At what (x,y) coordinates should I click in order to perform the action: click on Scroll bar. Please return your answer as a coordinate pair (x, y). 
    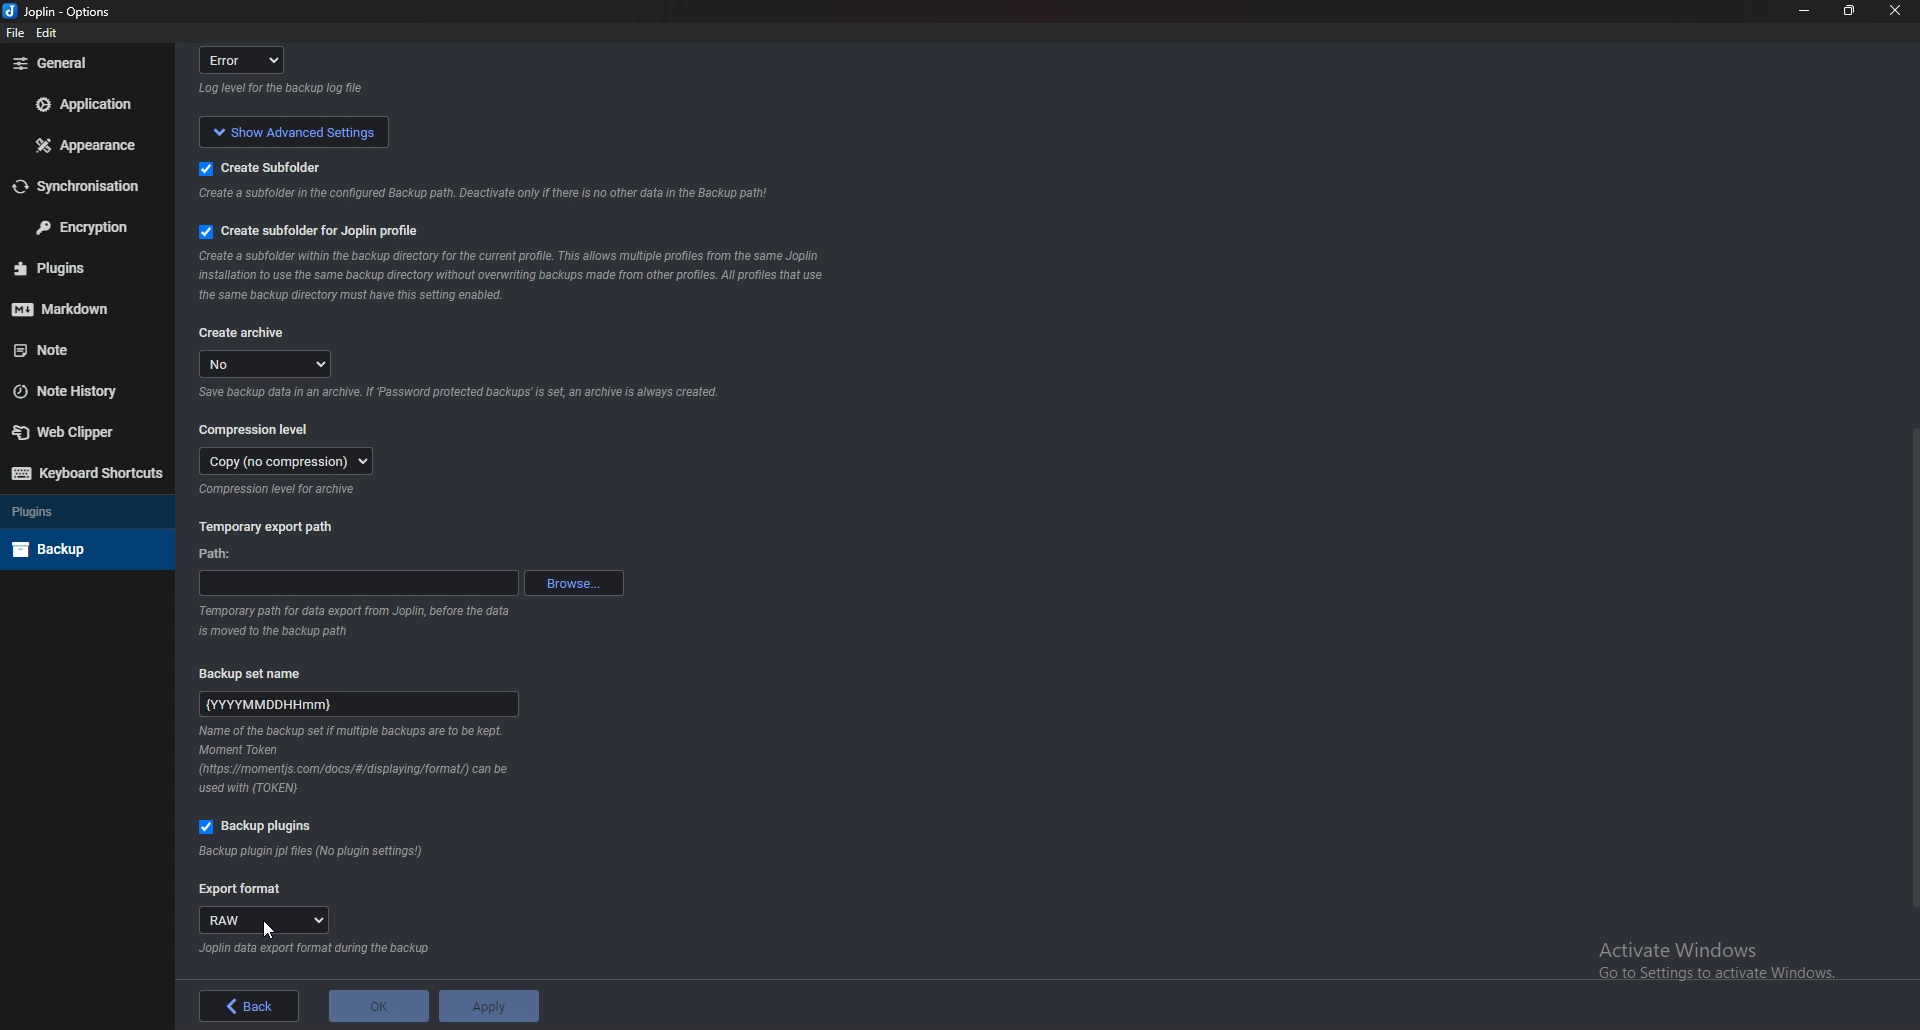
    Looking at the image, I should click on (1908, 667).